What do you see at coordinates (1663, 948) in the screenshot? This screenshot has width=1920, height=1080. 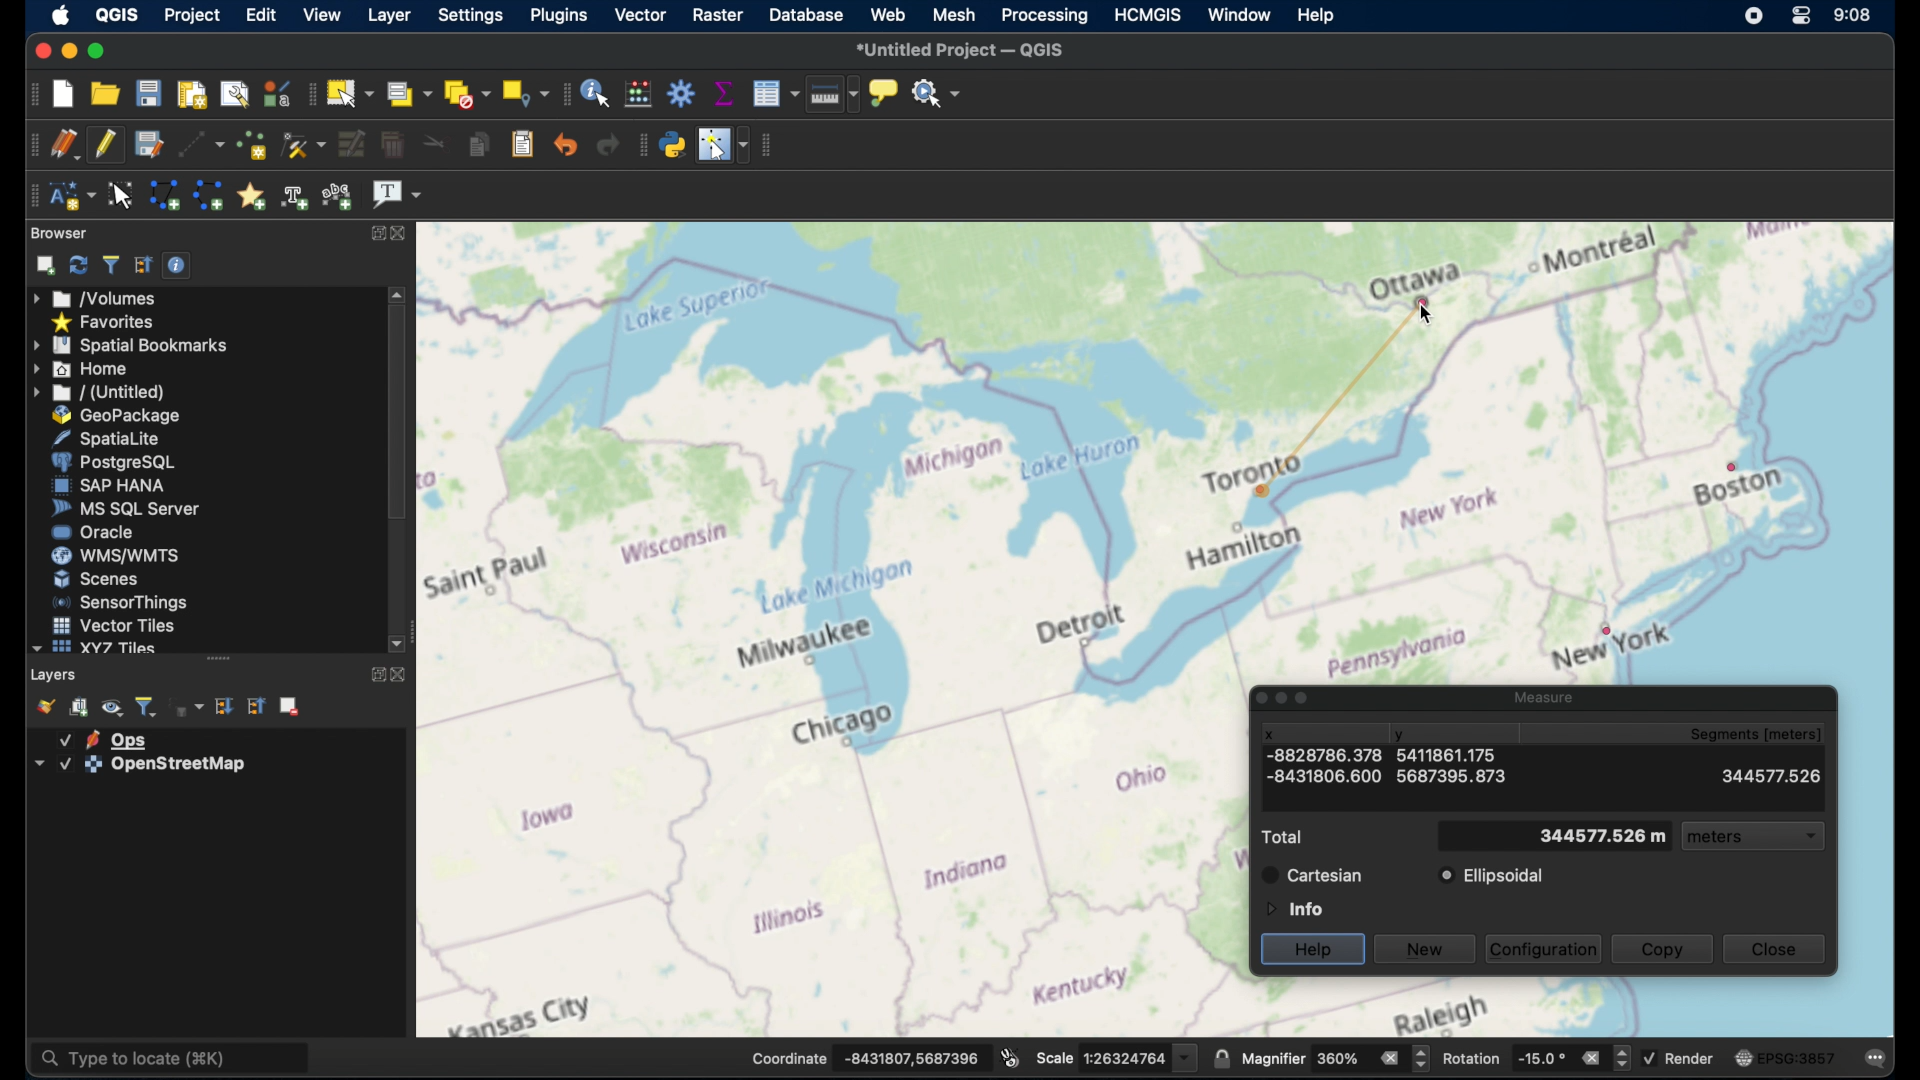 I see `copy` at bounding box center [1663, 948].